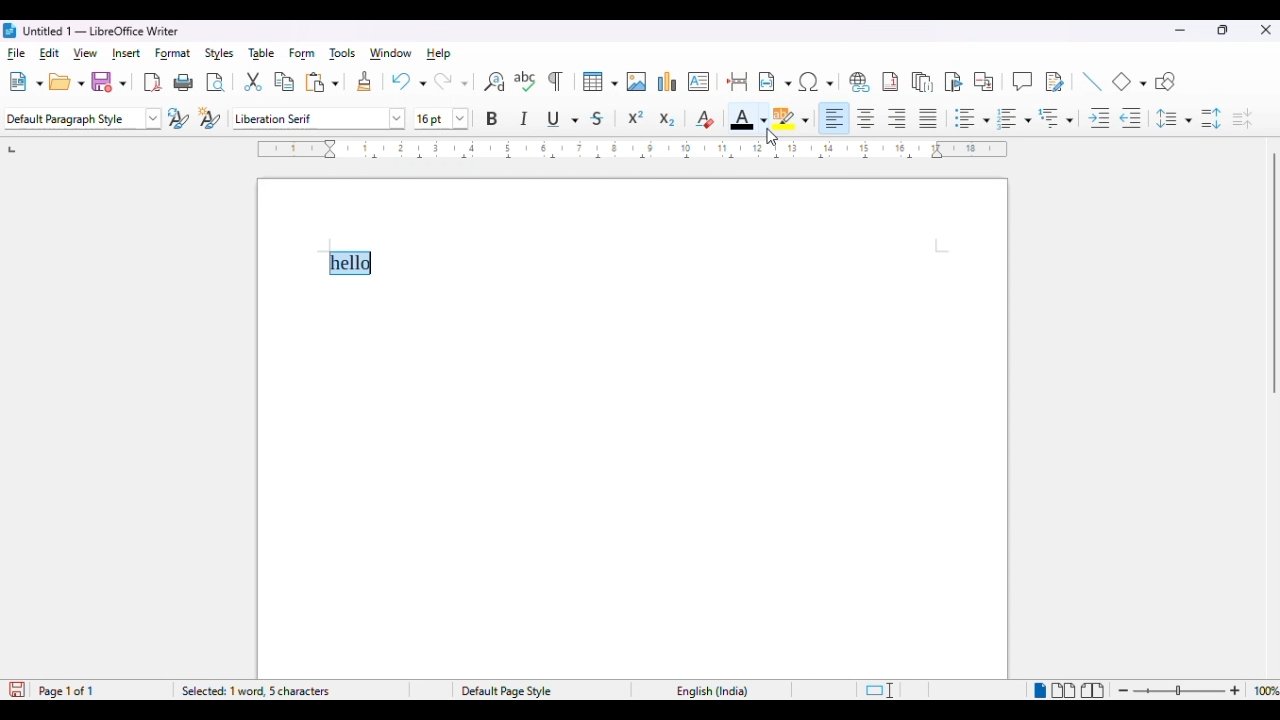  I want to click on page 1 of 1, so click(66, 691).